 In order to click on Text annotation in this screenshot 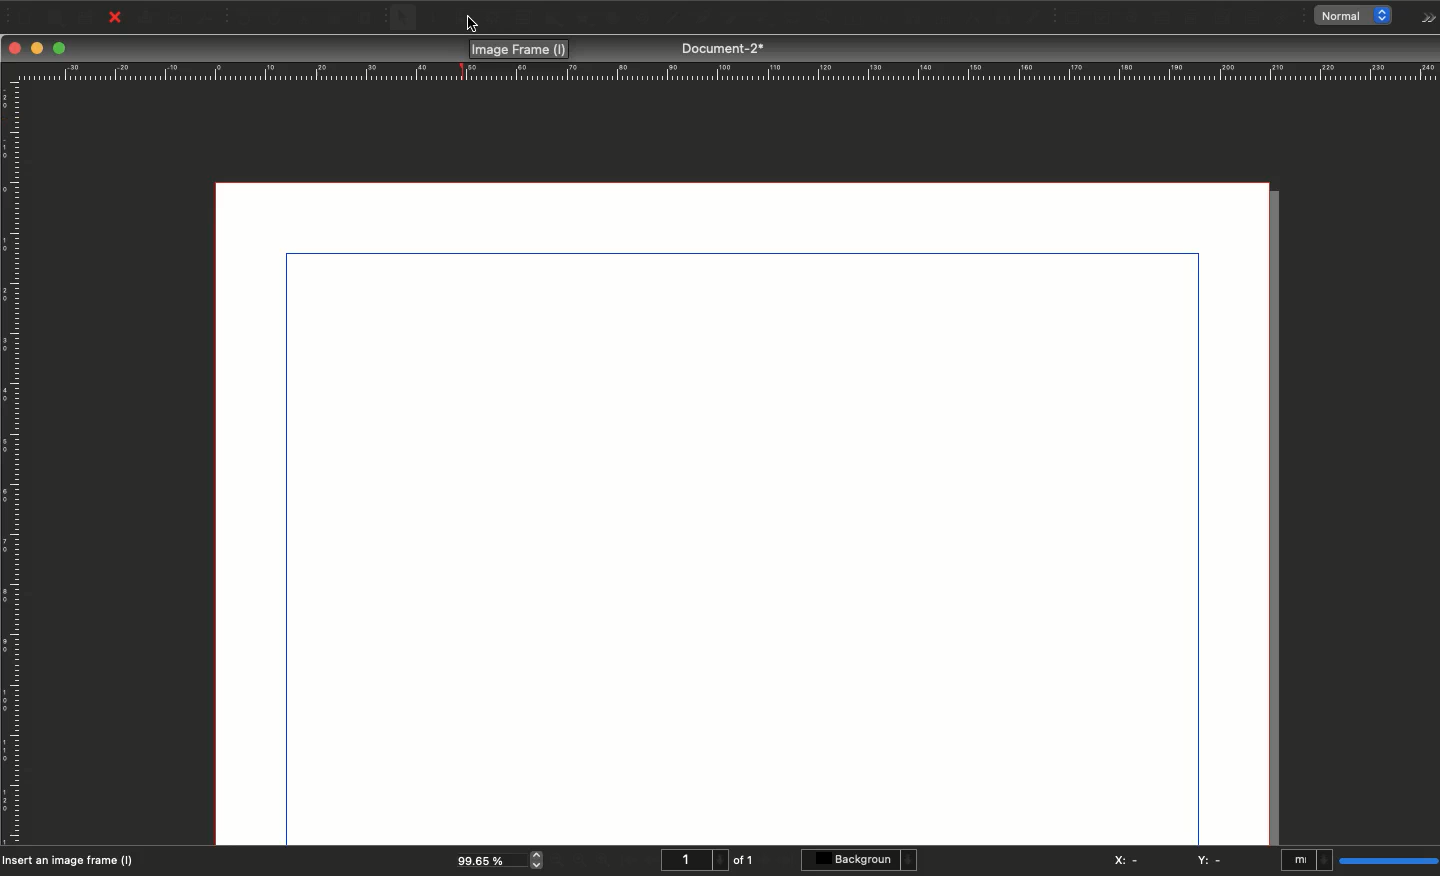, I will do `click(1255, 18)`.